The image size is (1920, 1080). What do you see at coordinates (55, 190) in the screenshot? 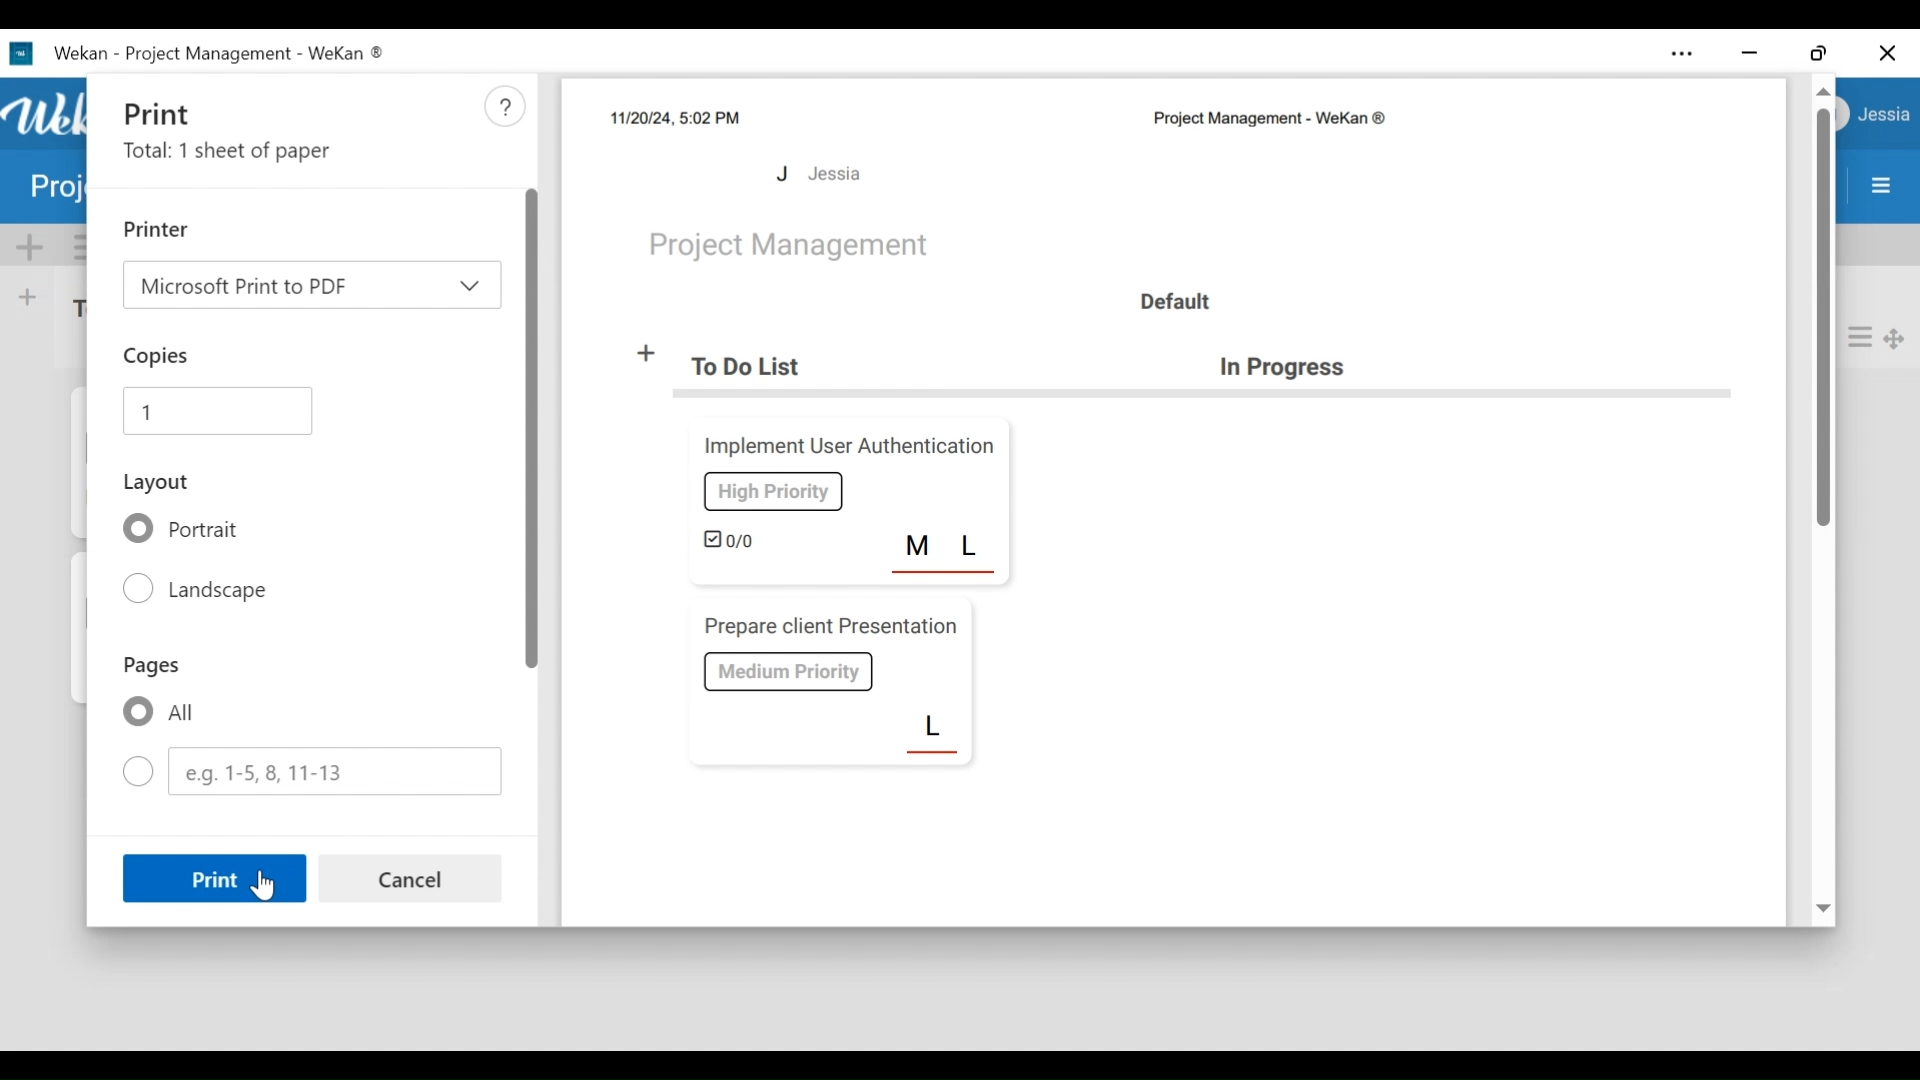
I see `Board Name` at bounding box center [55, 190].